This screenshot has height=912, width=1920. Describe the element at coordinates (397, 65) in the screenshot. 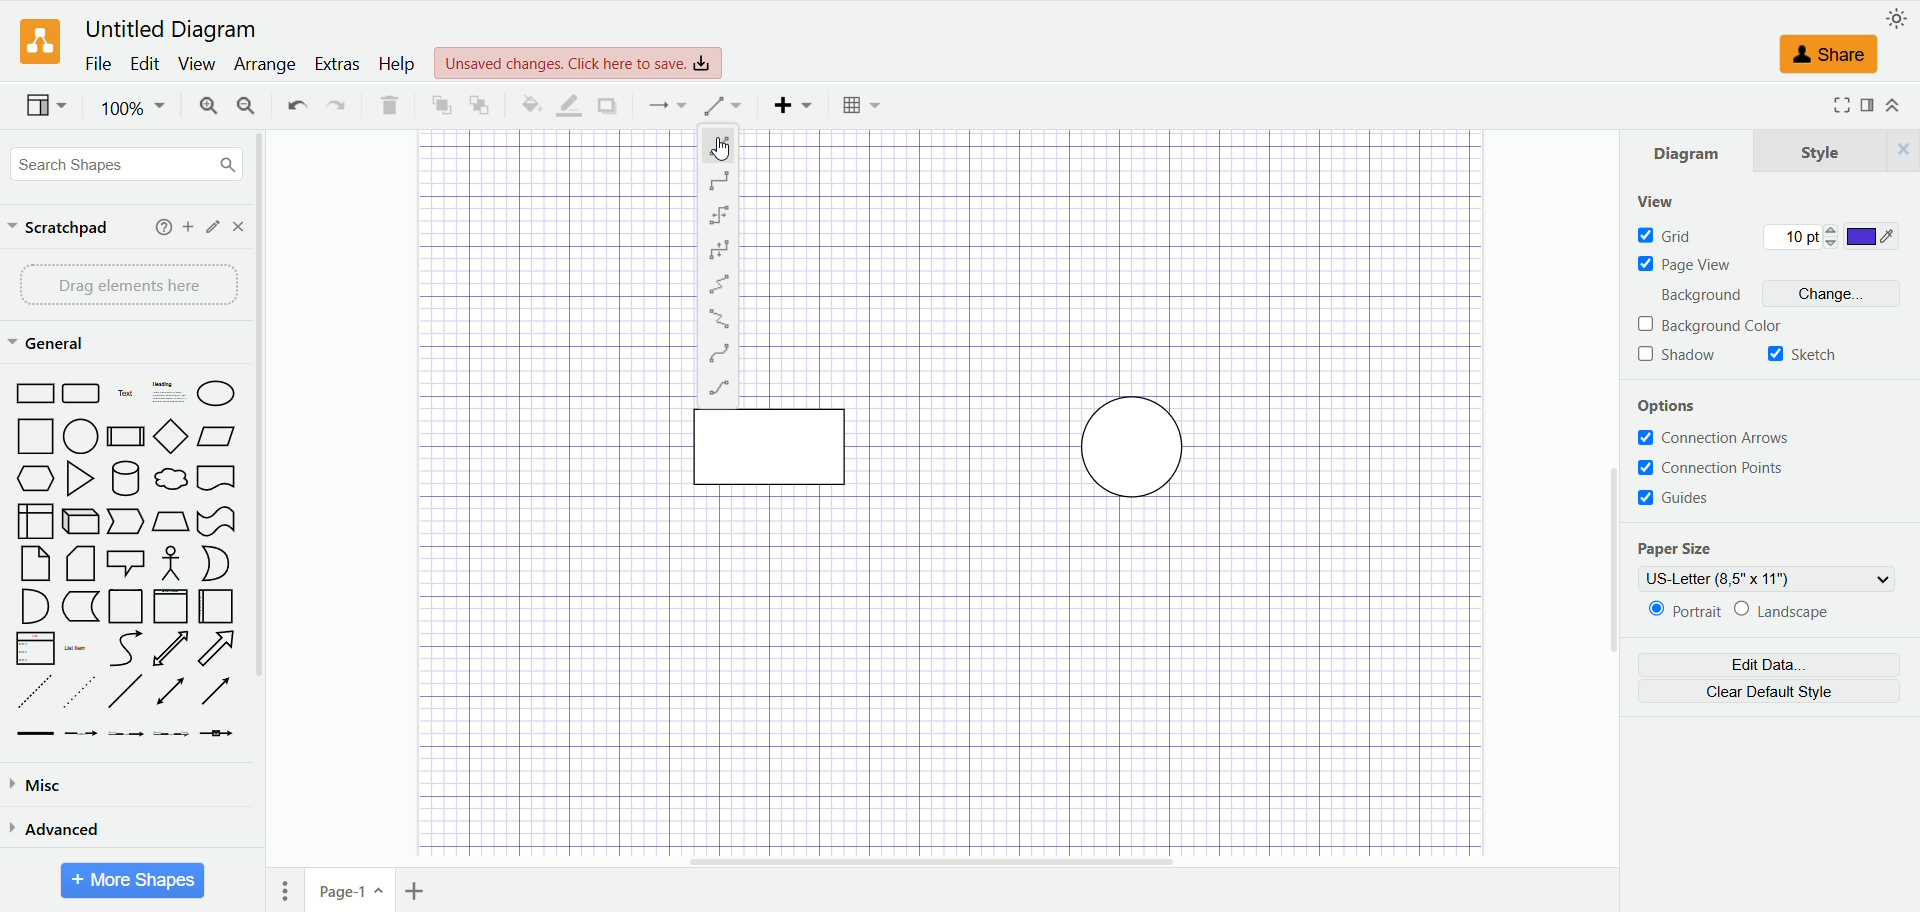

I see `help` at that location.